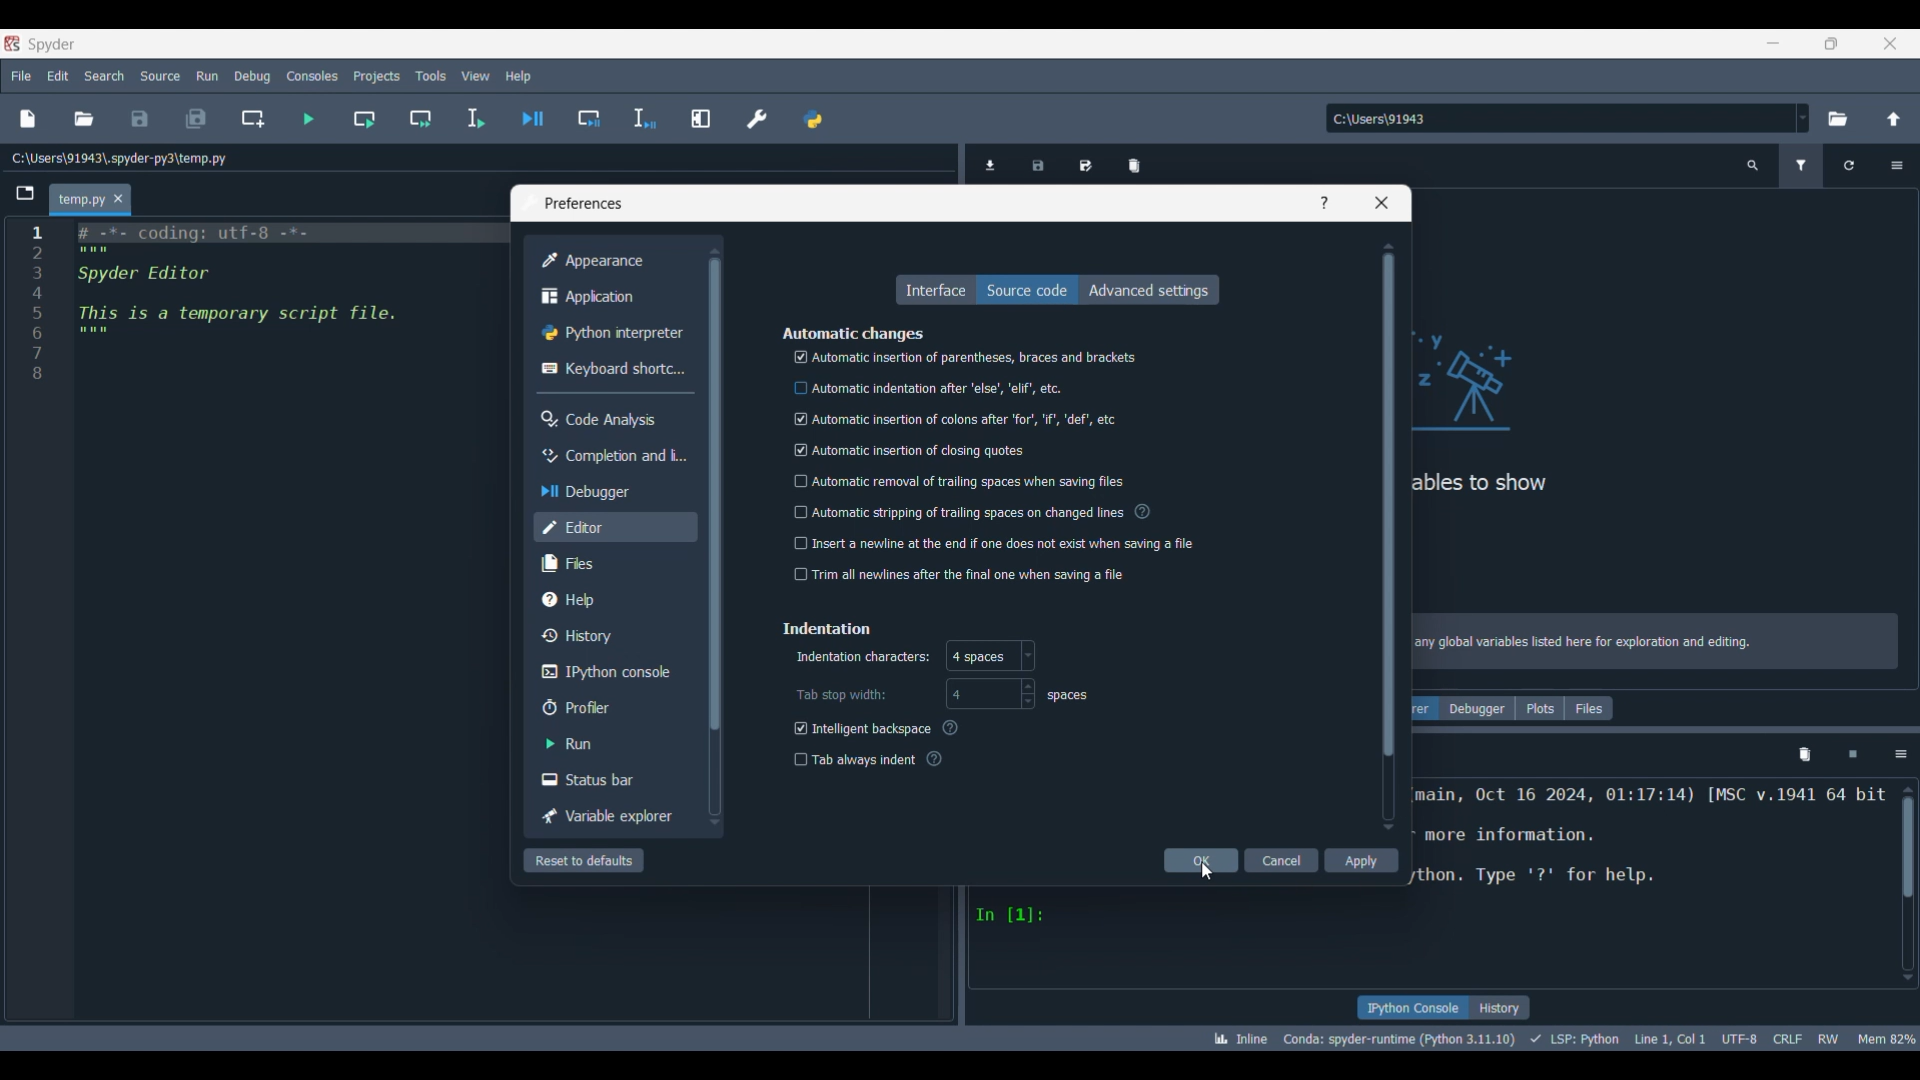  What do you see at coordinates (1831, 43) in the screenshot?
I see `Show interface in a smaller tab` at bounding box center [1831, 43].